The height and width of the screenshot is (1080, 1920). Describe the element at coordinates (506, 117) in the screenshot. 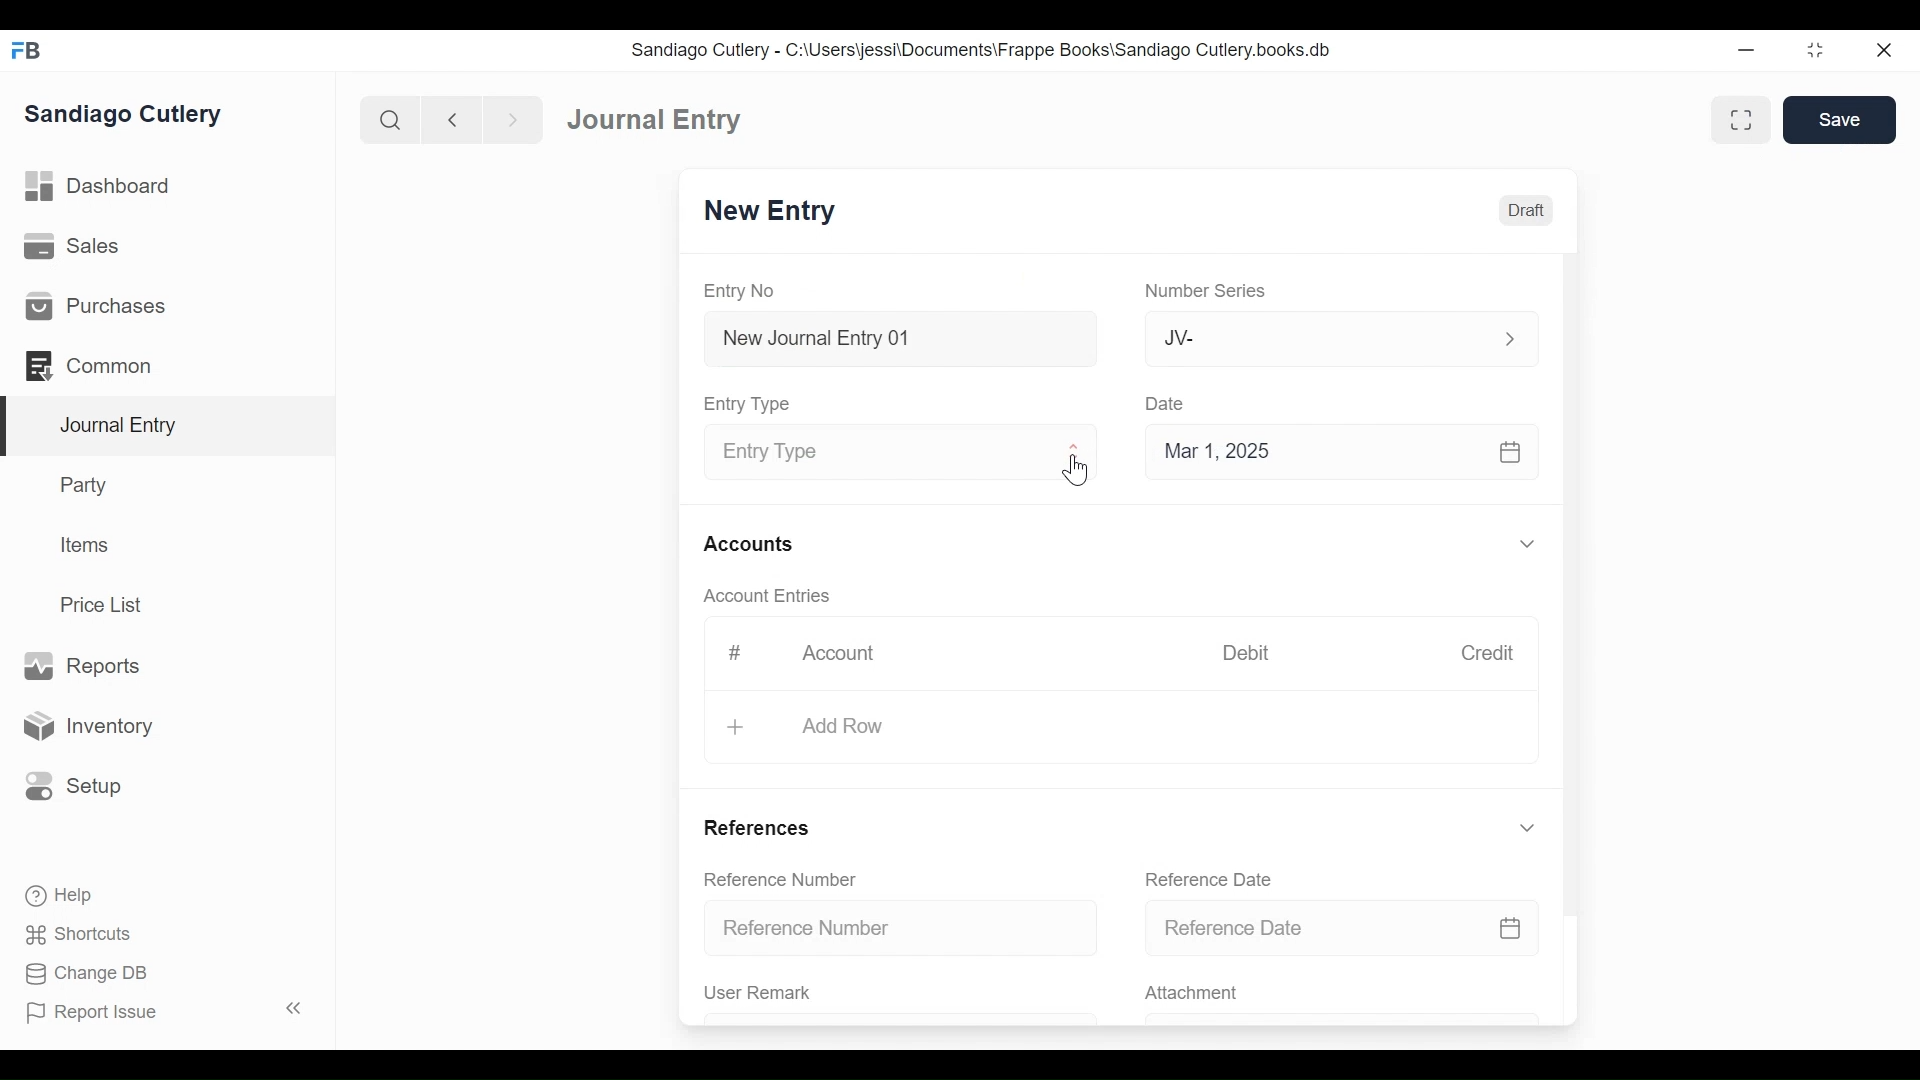

I see `next` at that location.